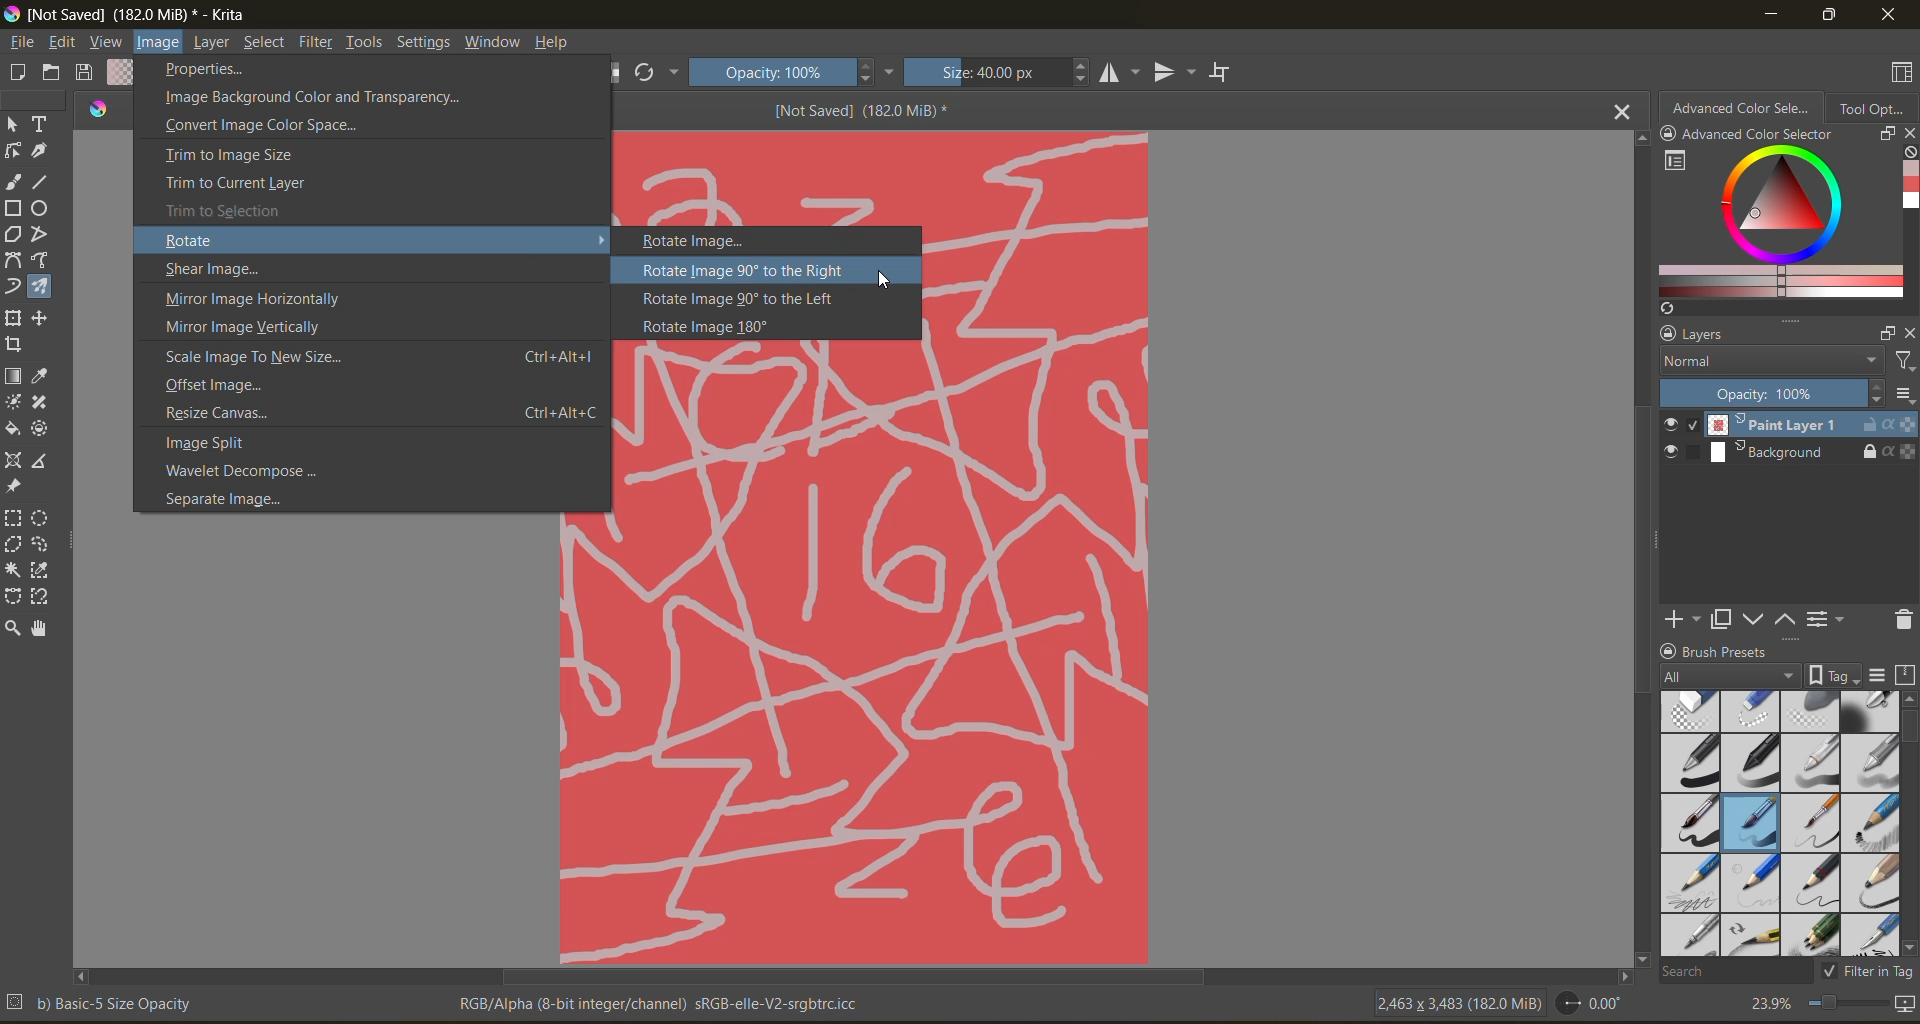 This screenshot has width=1920, height=1024. What do you see at coordinates (862, 109) in the screenshot?
I see `[Not Saved] (182.0 MiB) *` at bounding box center [862, 109].